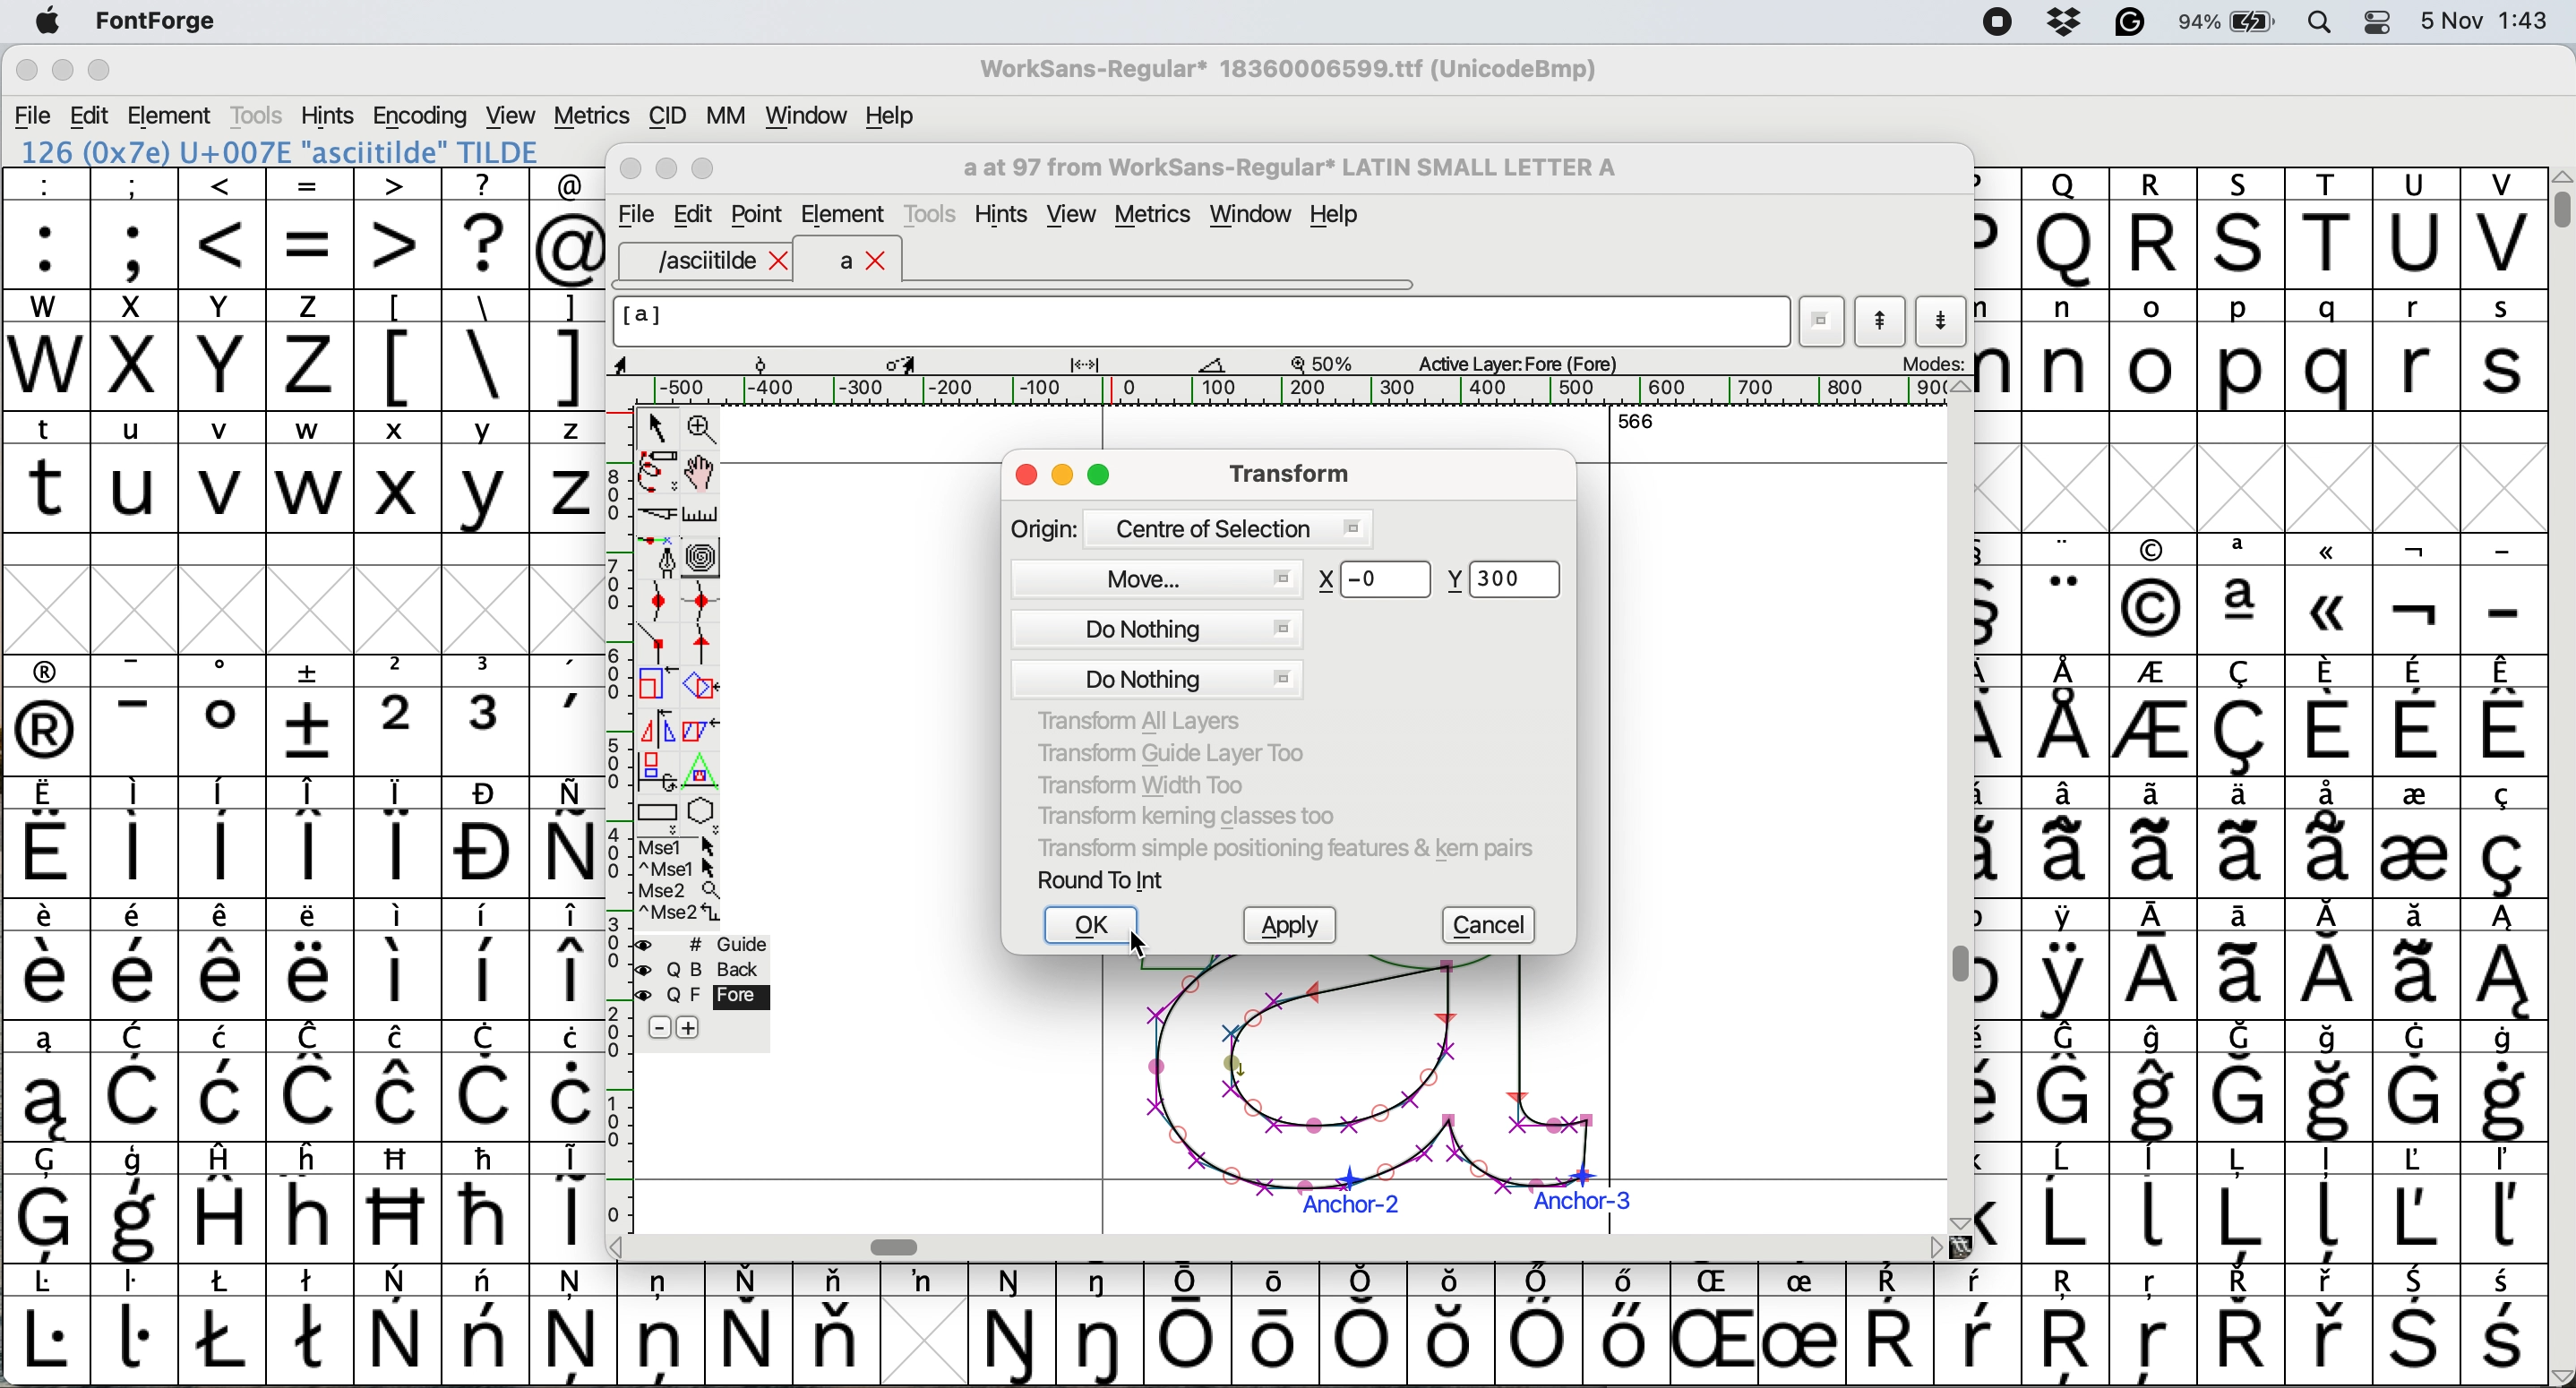  What do you see at coordinates (654, 770) in the screenshot?
I see `rotat object in 3d and project back to plane` at bounding box center [654, 770].